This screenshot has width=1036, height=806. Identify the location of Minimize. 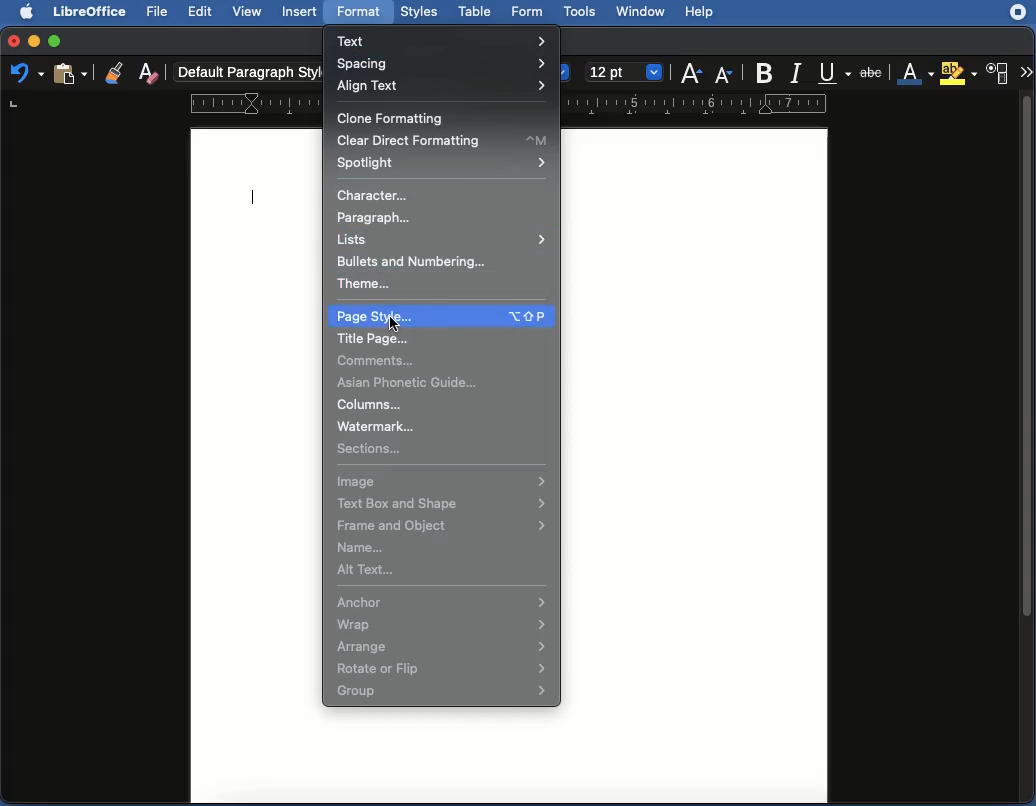
(34, 40).